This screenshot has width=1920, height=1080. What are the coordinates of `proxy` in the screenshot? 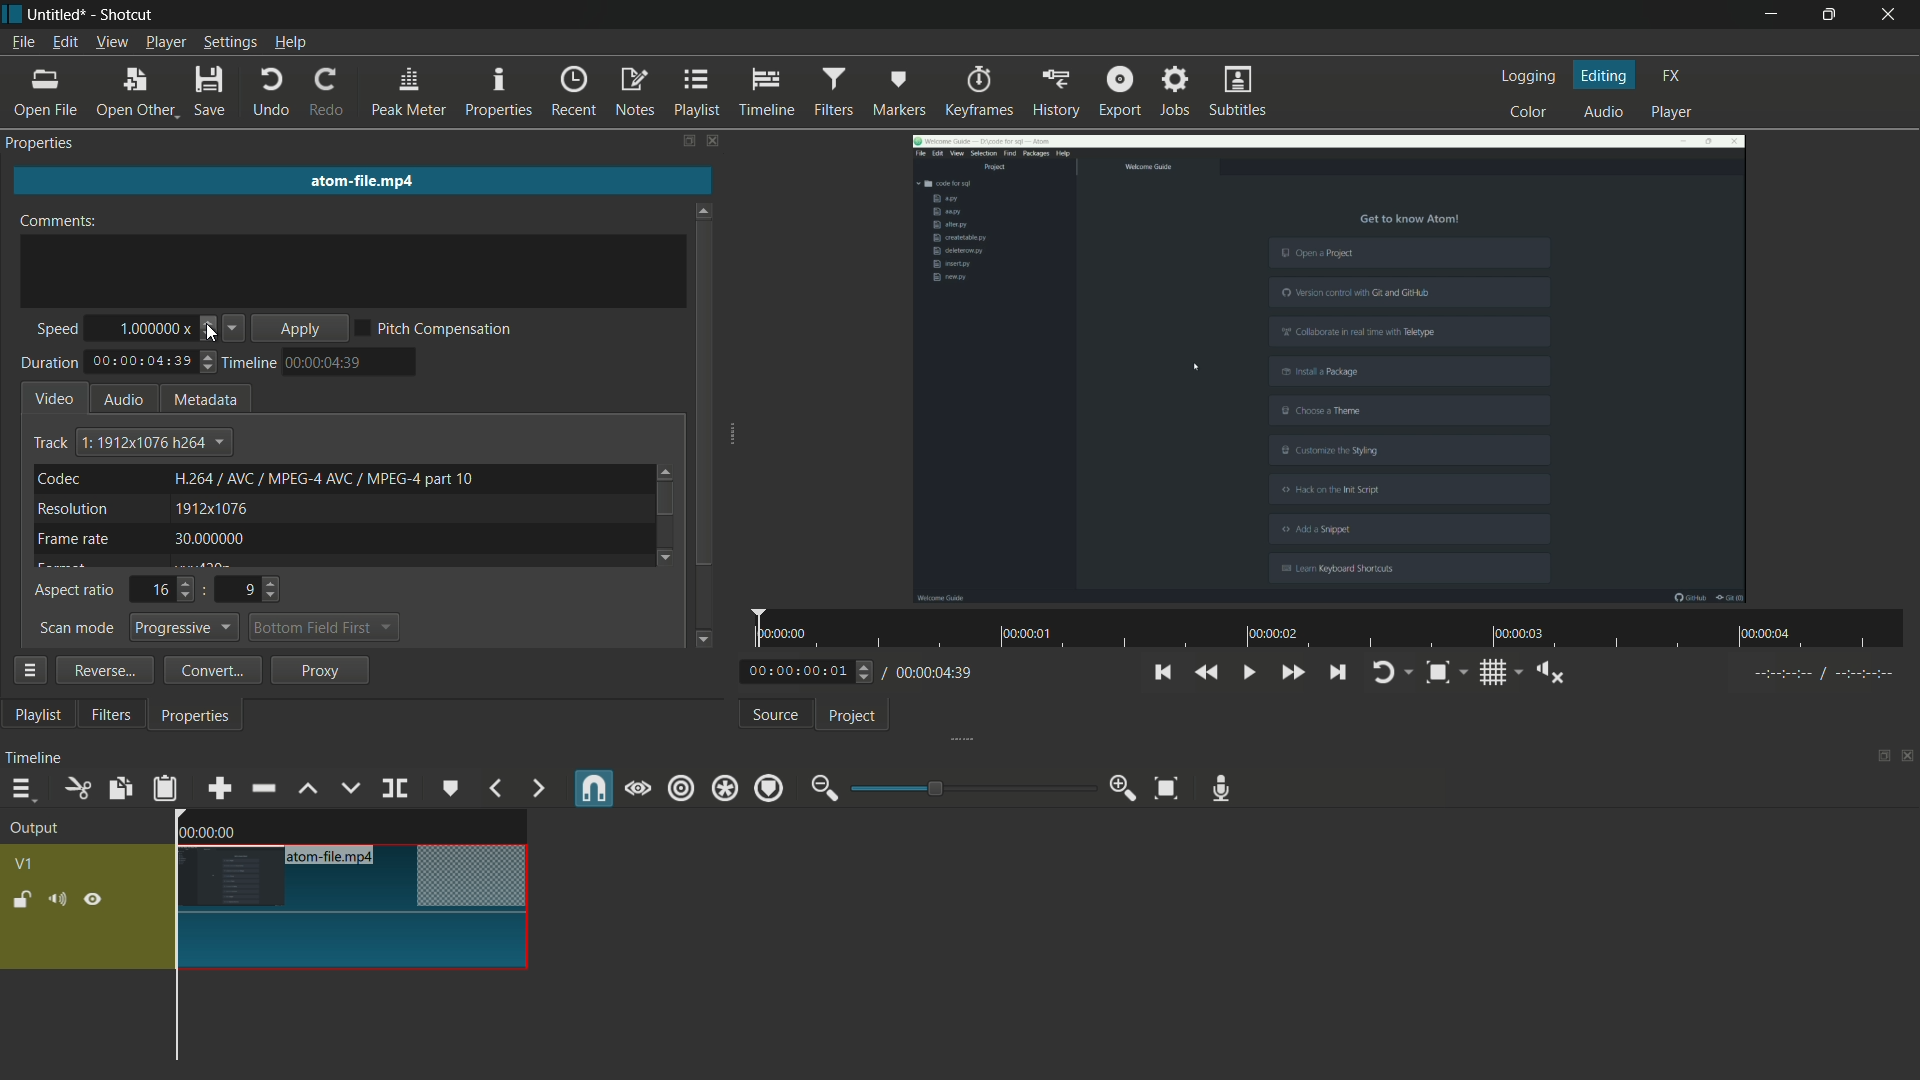 It's located at (322, 671).